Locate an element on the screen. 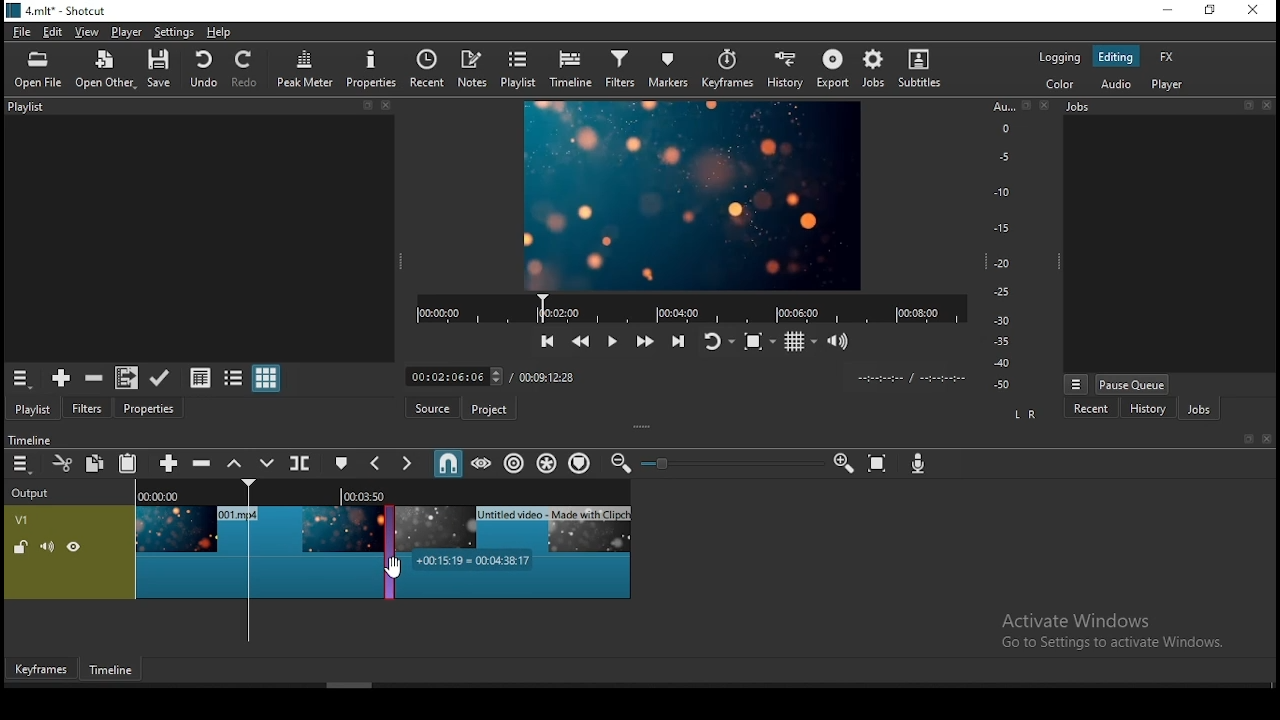 The width and height of the screenshot is (1280, 720). video clip is located at coordinates (255, 550).